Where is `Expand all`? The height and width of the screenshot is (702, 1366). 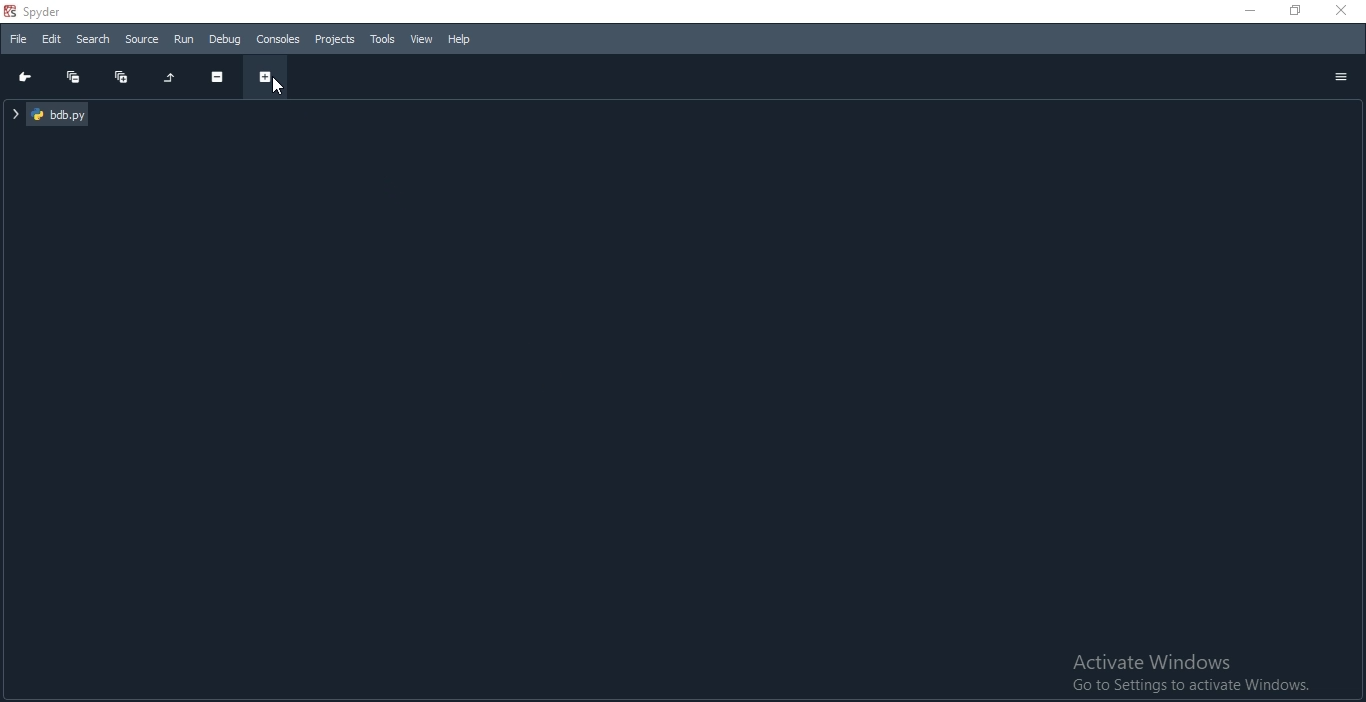 Expand all is located at coordinates (124, 77).